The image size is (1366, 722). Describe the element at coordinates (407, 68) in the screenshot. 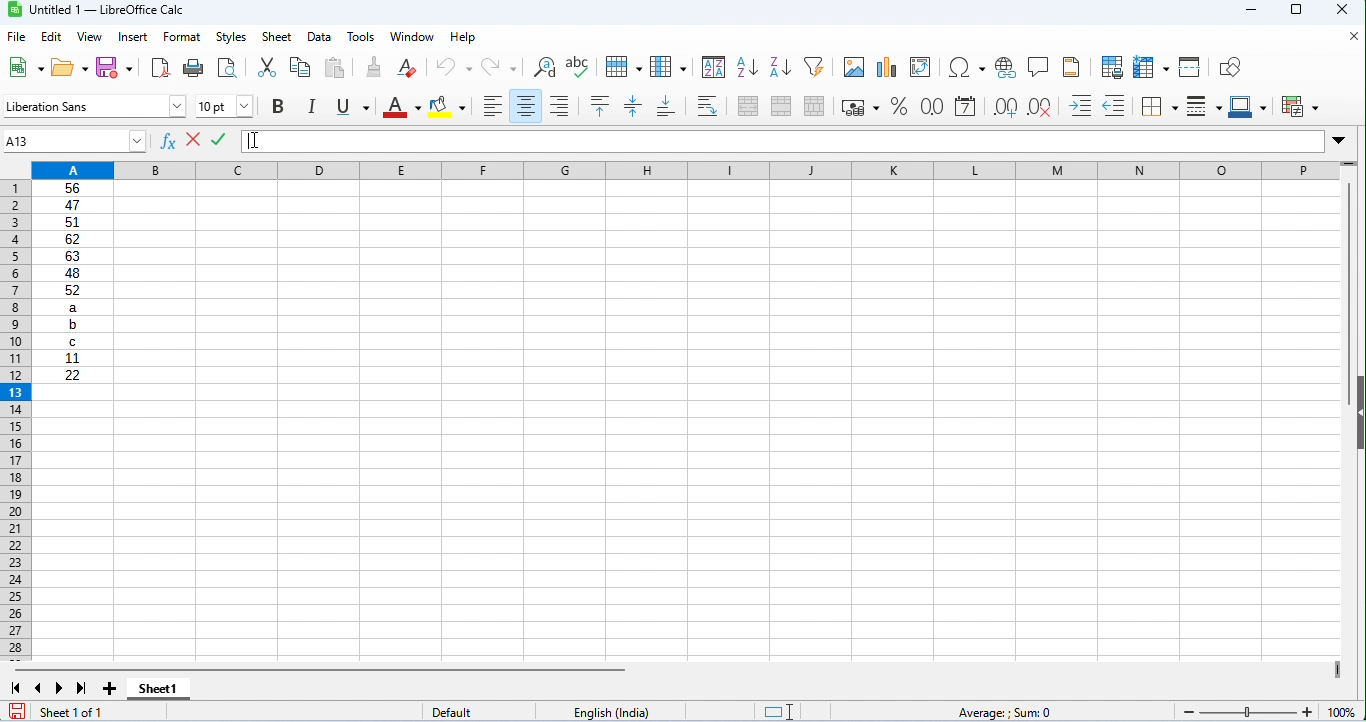

I see `clear direct formatting` at that location.